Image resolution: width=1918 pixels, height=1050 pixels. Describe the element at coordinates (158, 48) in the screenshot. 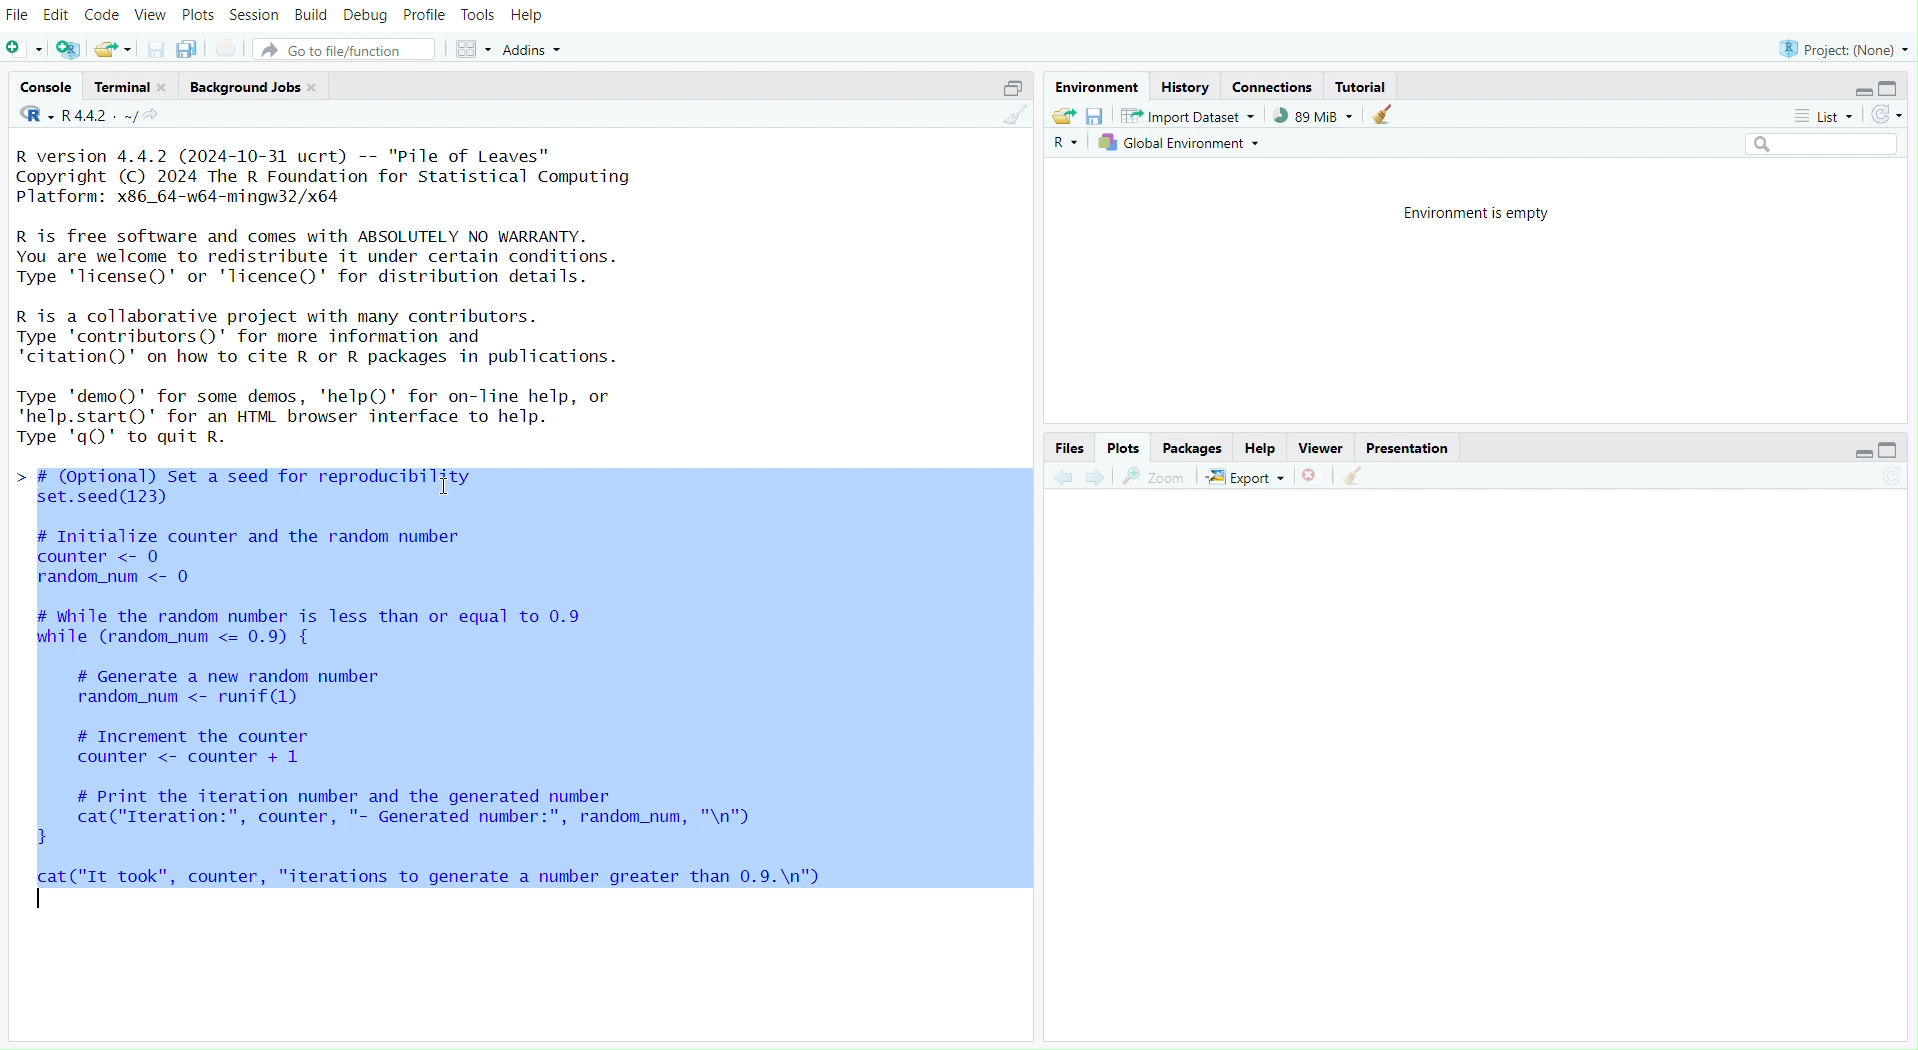

I see `Save current document (Ctrl + S)` at that location.